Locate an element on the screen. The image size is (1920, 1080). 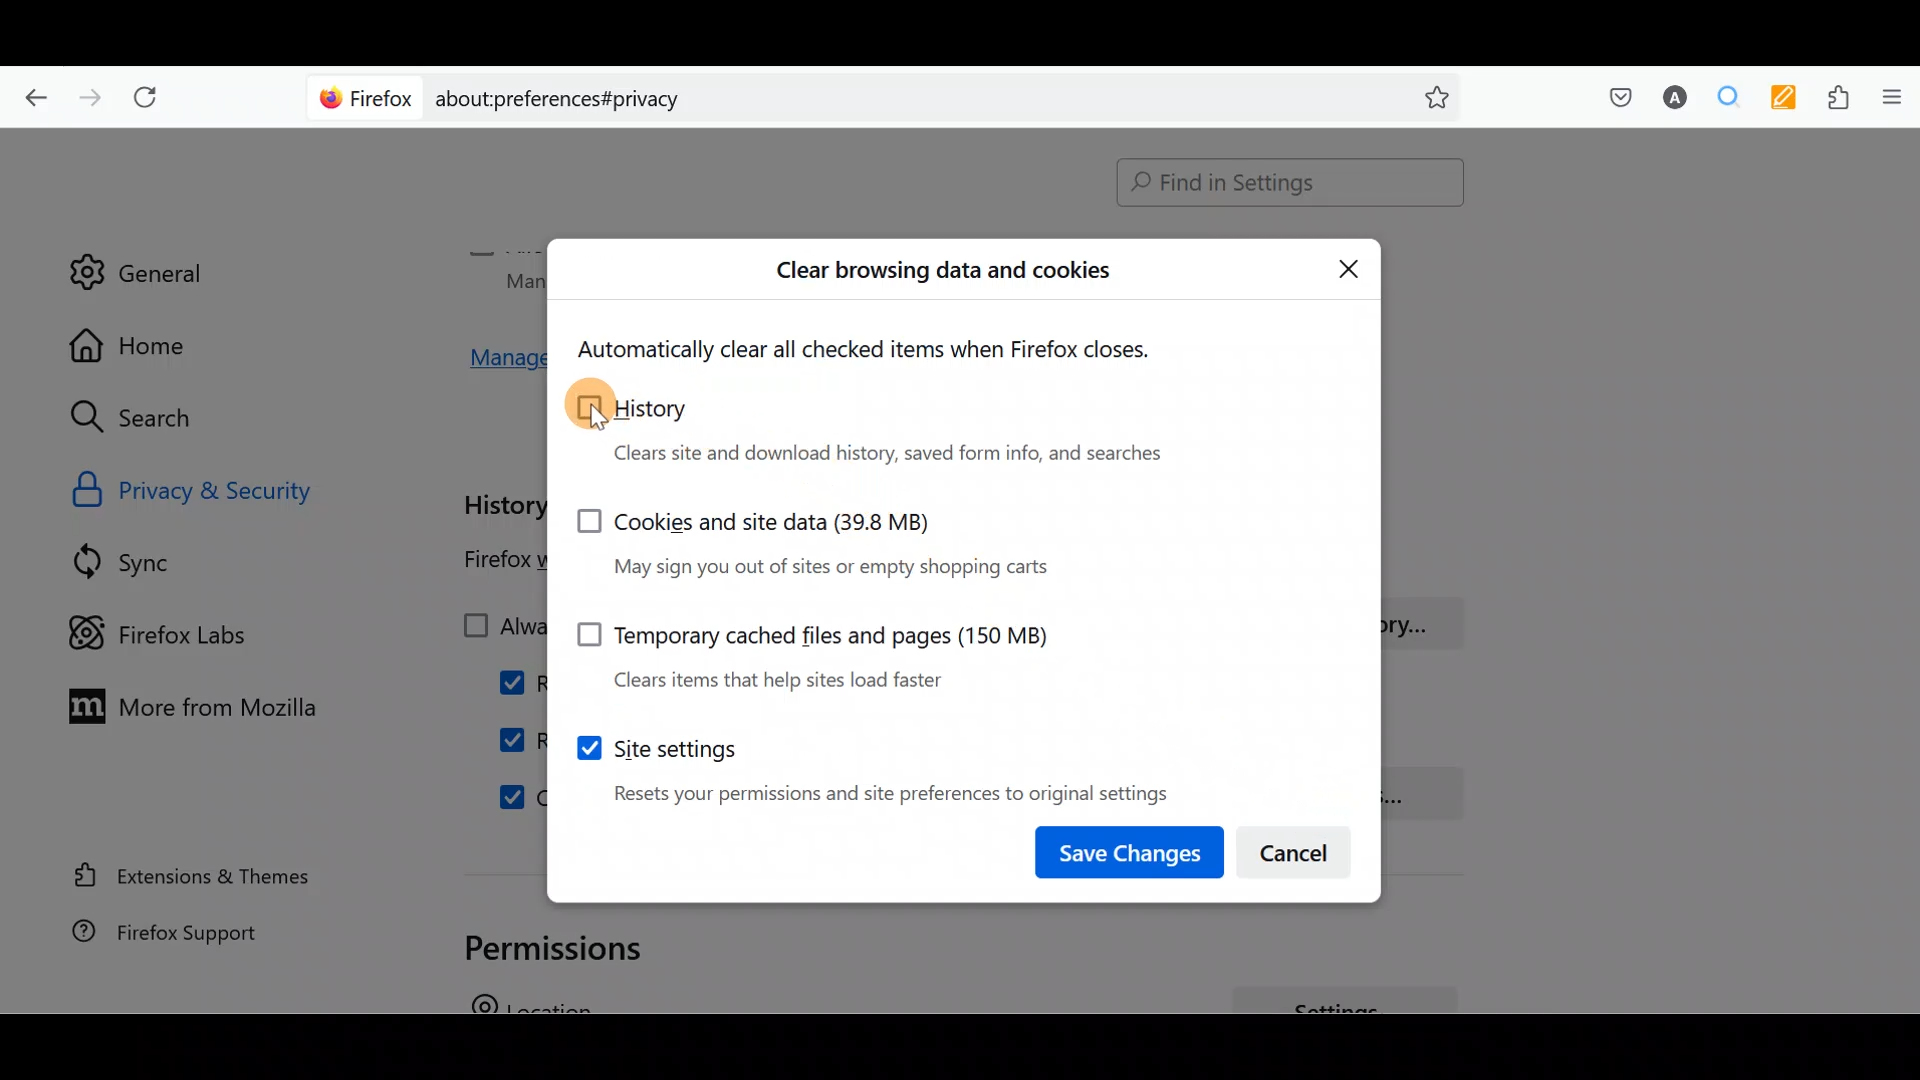
Firefox labs is located at coordinates (175, 631).